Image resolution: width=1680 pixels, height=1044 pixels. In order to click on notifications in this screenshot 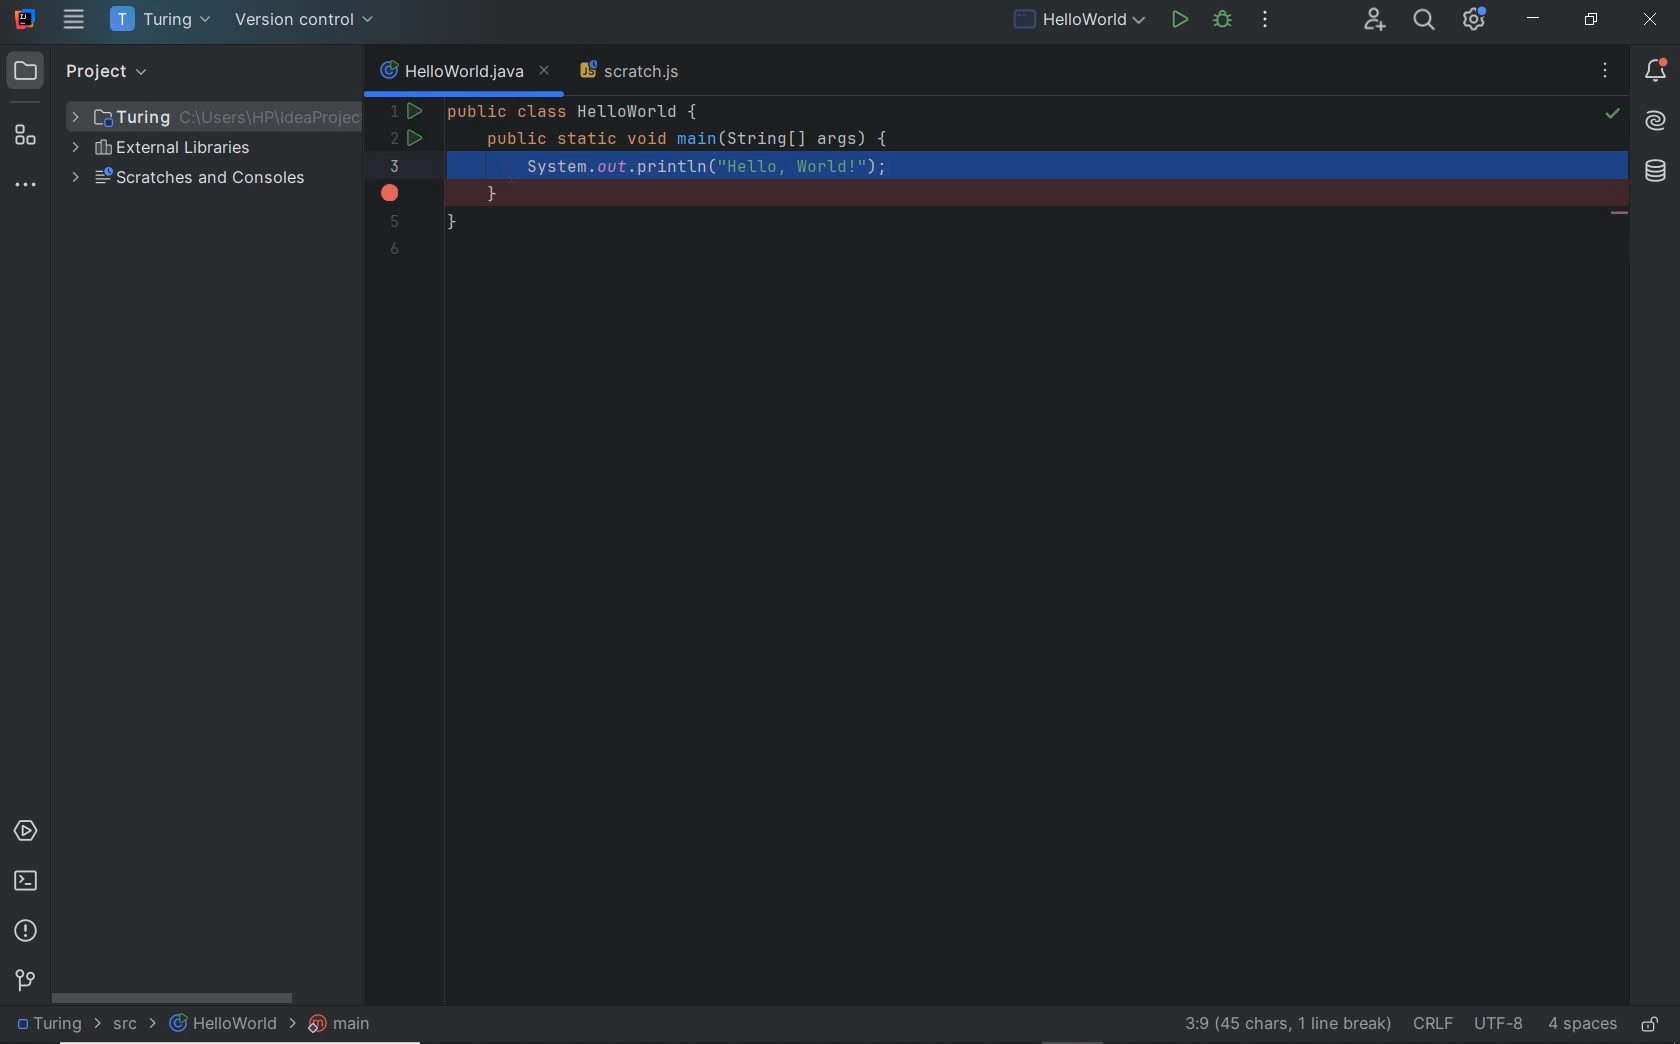, I will do `click(1652, 67)`.